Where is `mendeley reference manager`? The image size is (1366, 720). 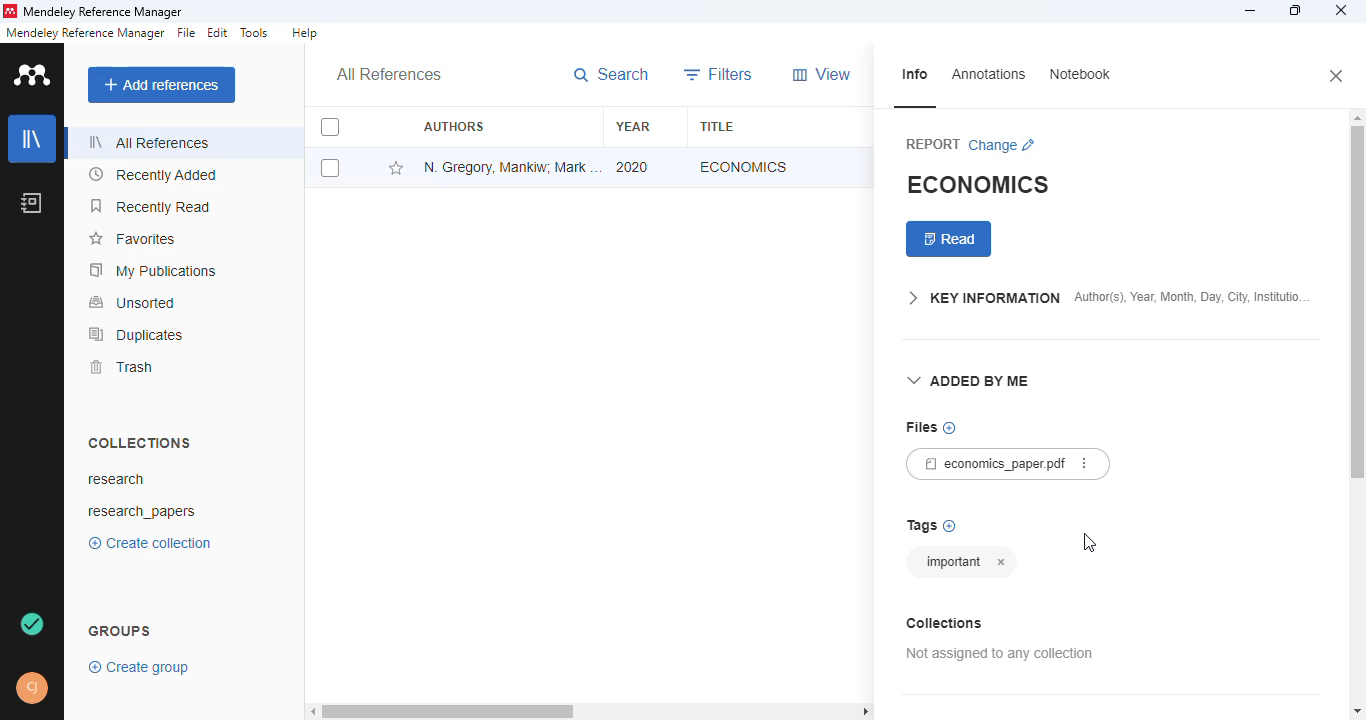 mendeley reference manager is located at coordinates (103, 11).